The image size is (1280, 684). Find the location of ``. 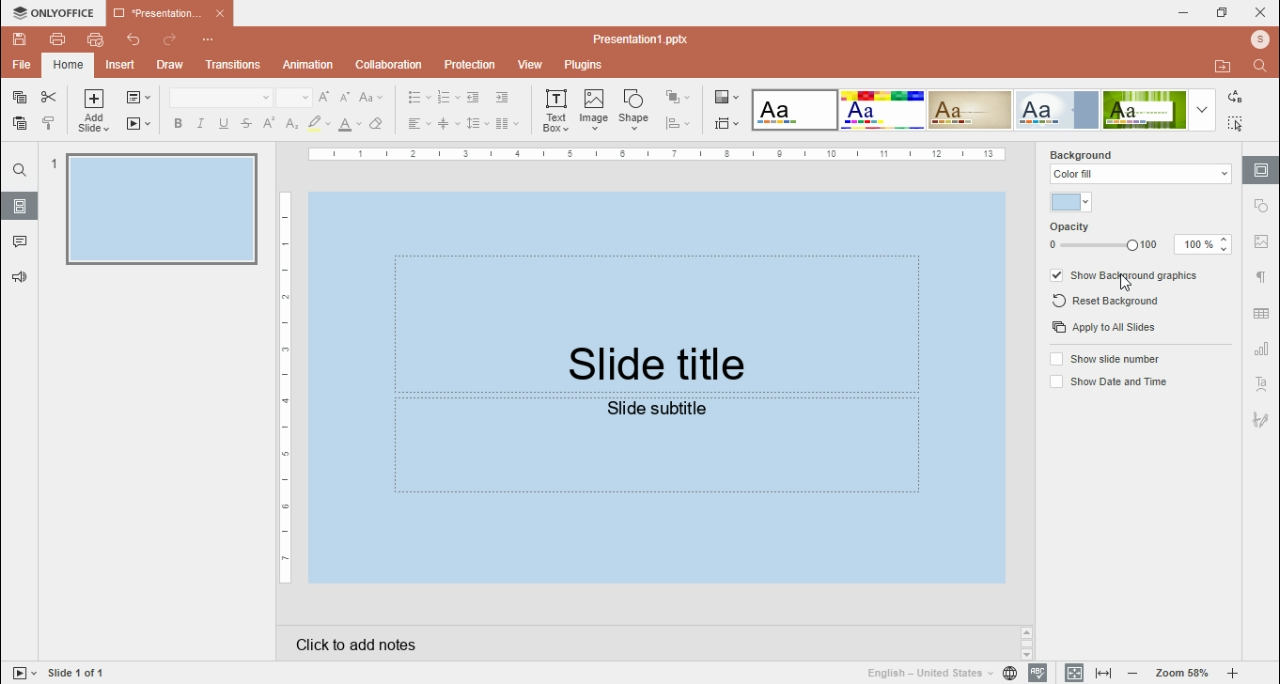

 is located at coordinates (1259, 422).